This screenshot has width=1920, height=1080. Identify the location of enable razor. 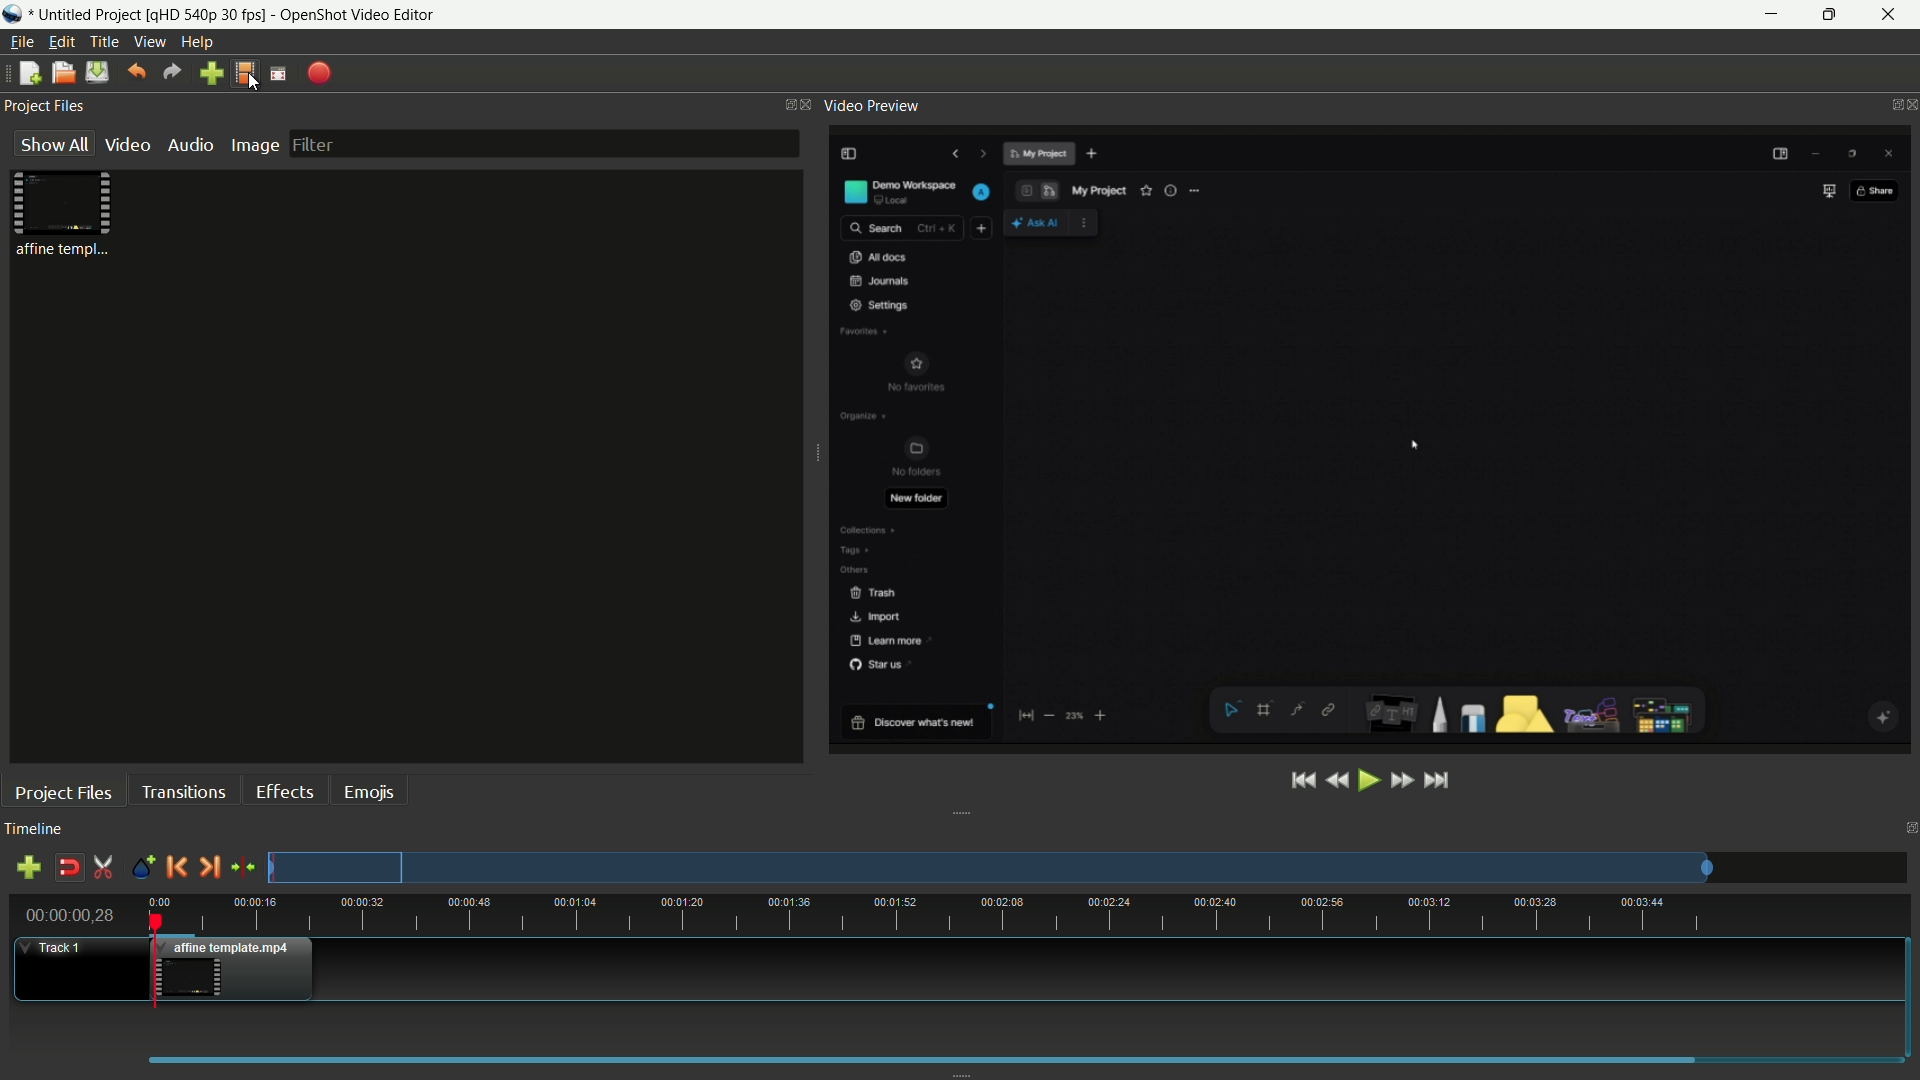
(104, 867).